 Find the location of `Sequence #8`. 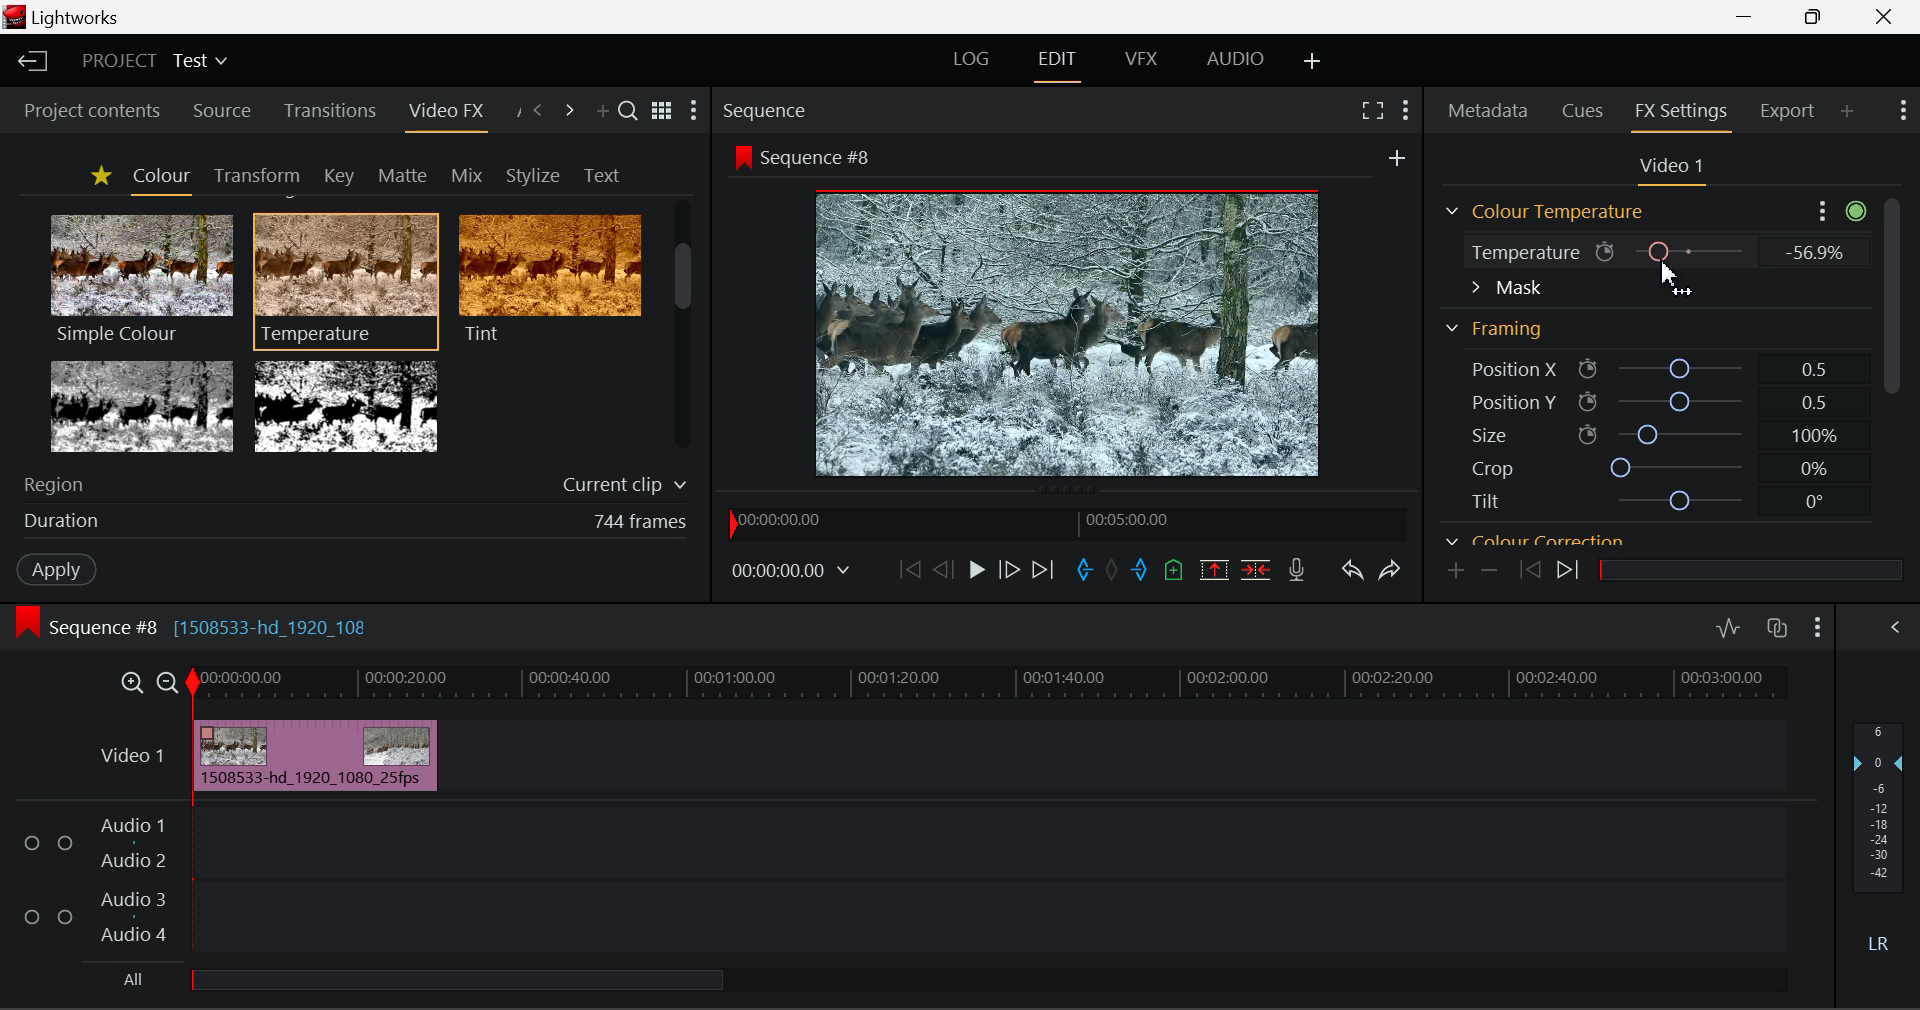

Sequence #8 is located at coordinates (824, 159).